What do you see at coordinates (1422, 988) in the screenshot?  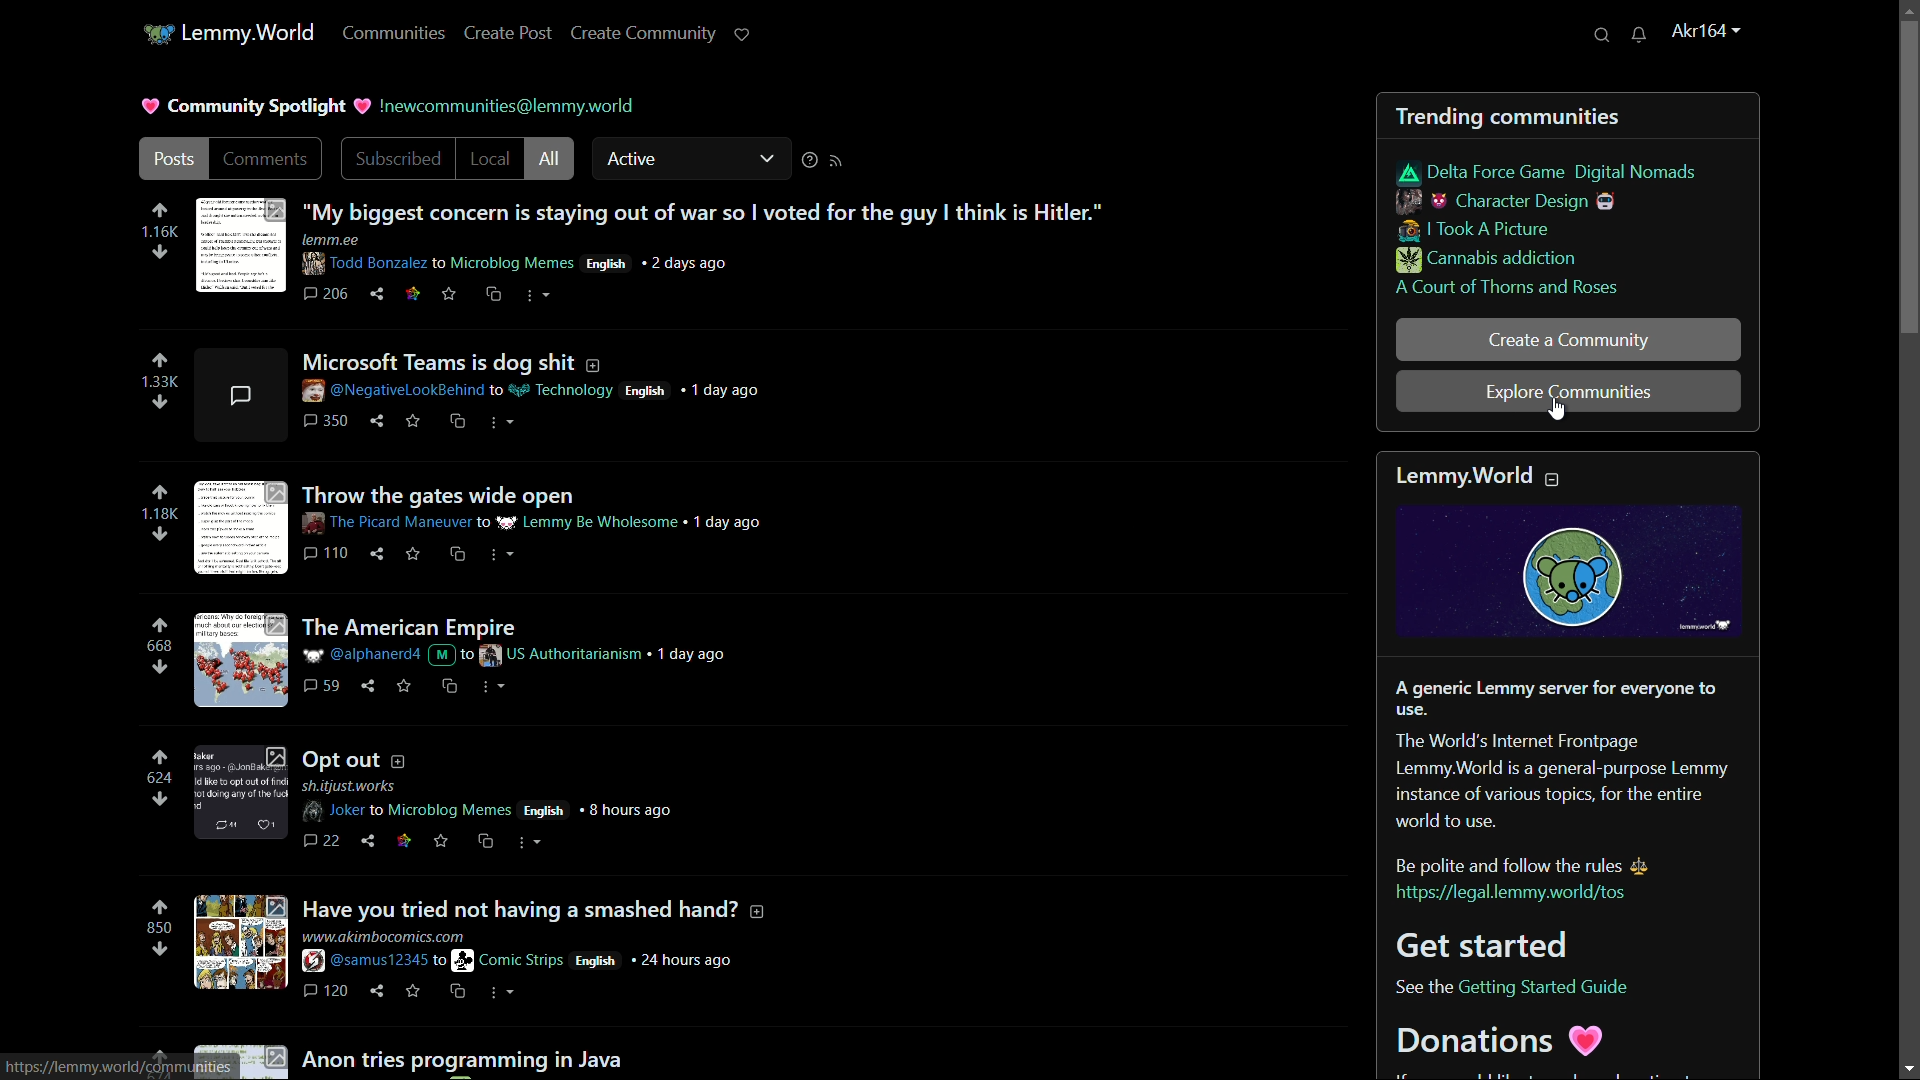 I see `text` at bounding box center [1422, 988].